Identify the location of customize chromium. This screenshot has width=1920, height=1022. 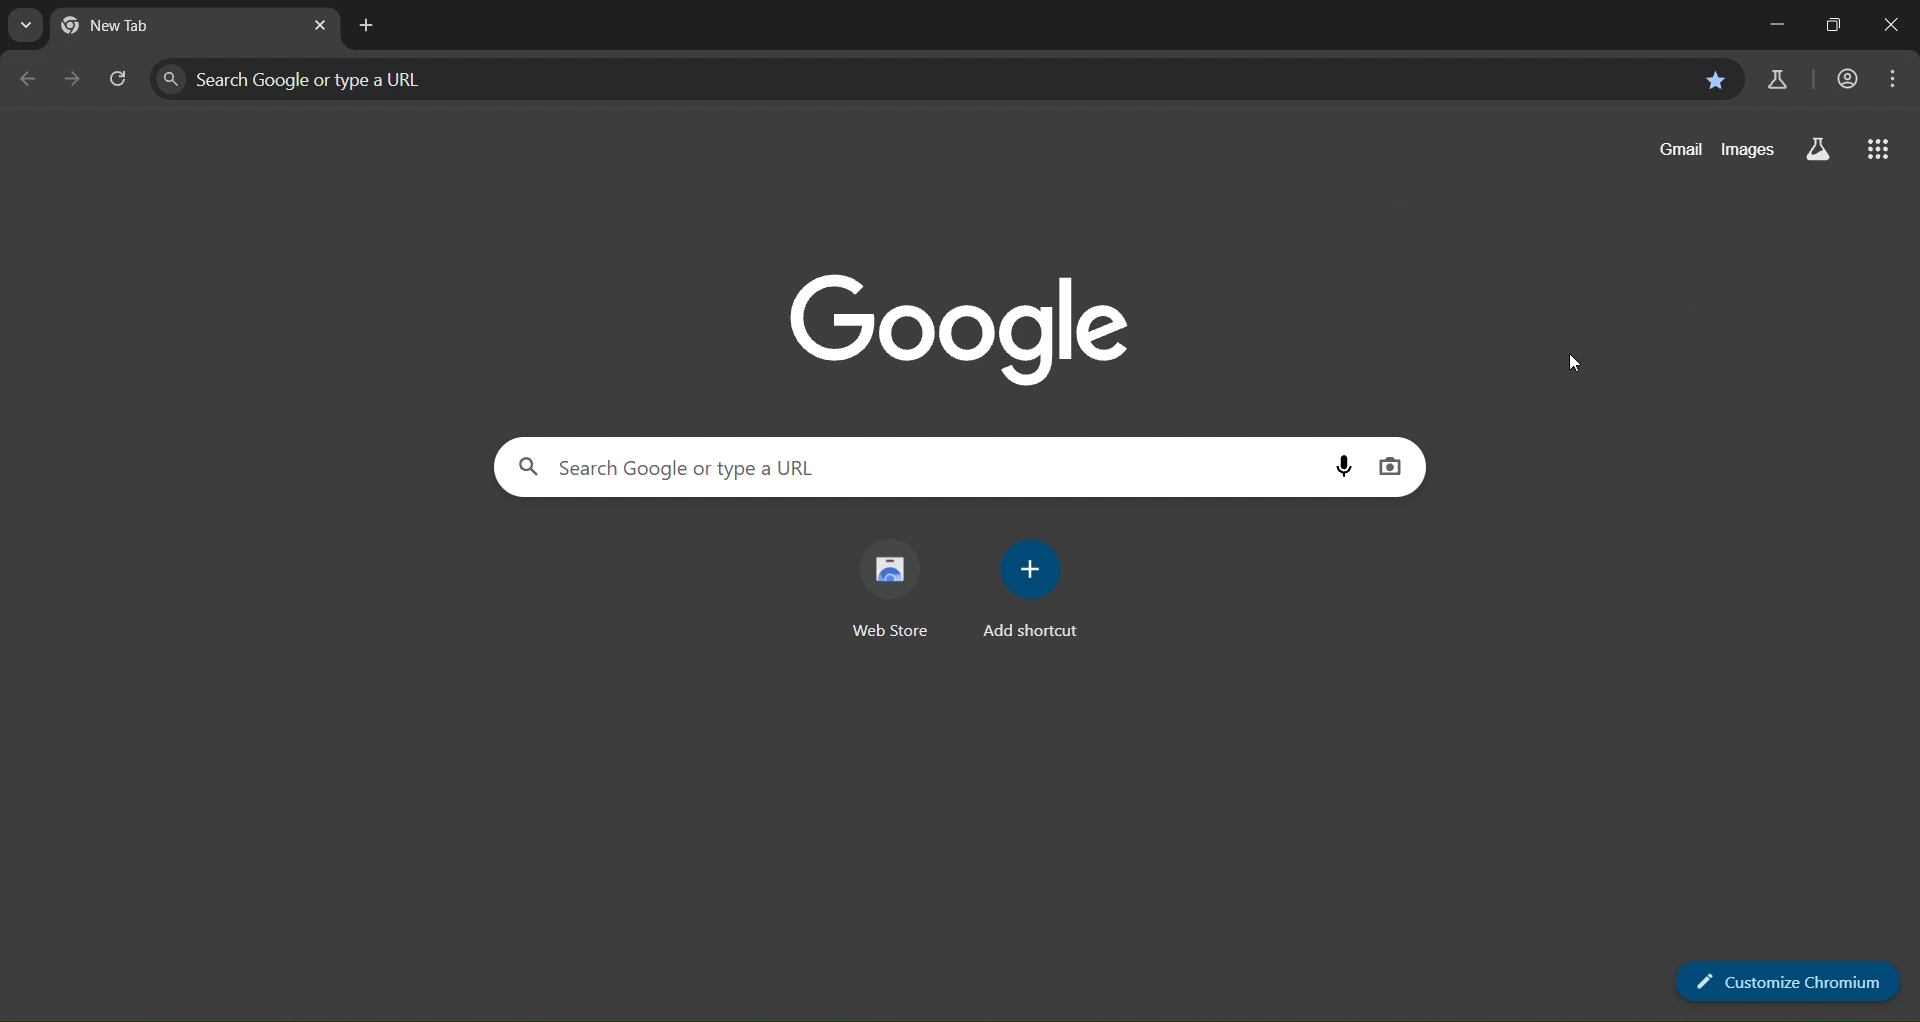
(1780, 982).